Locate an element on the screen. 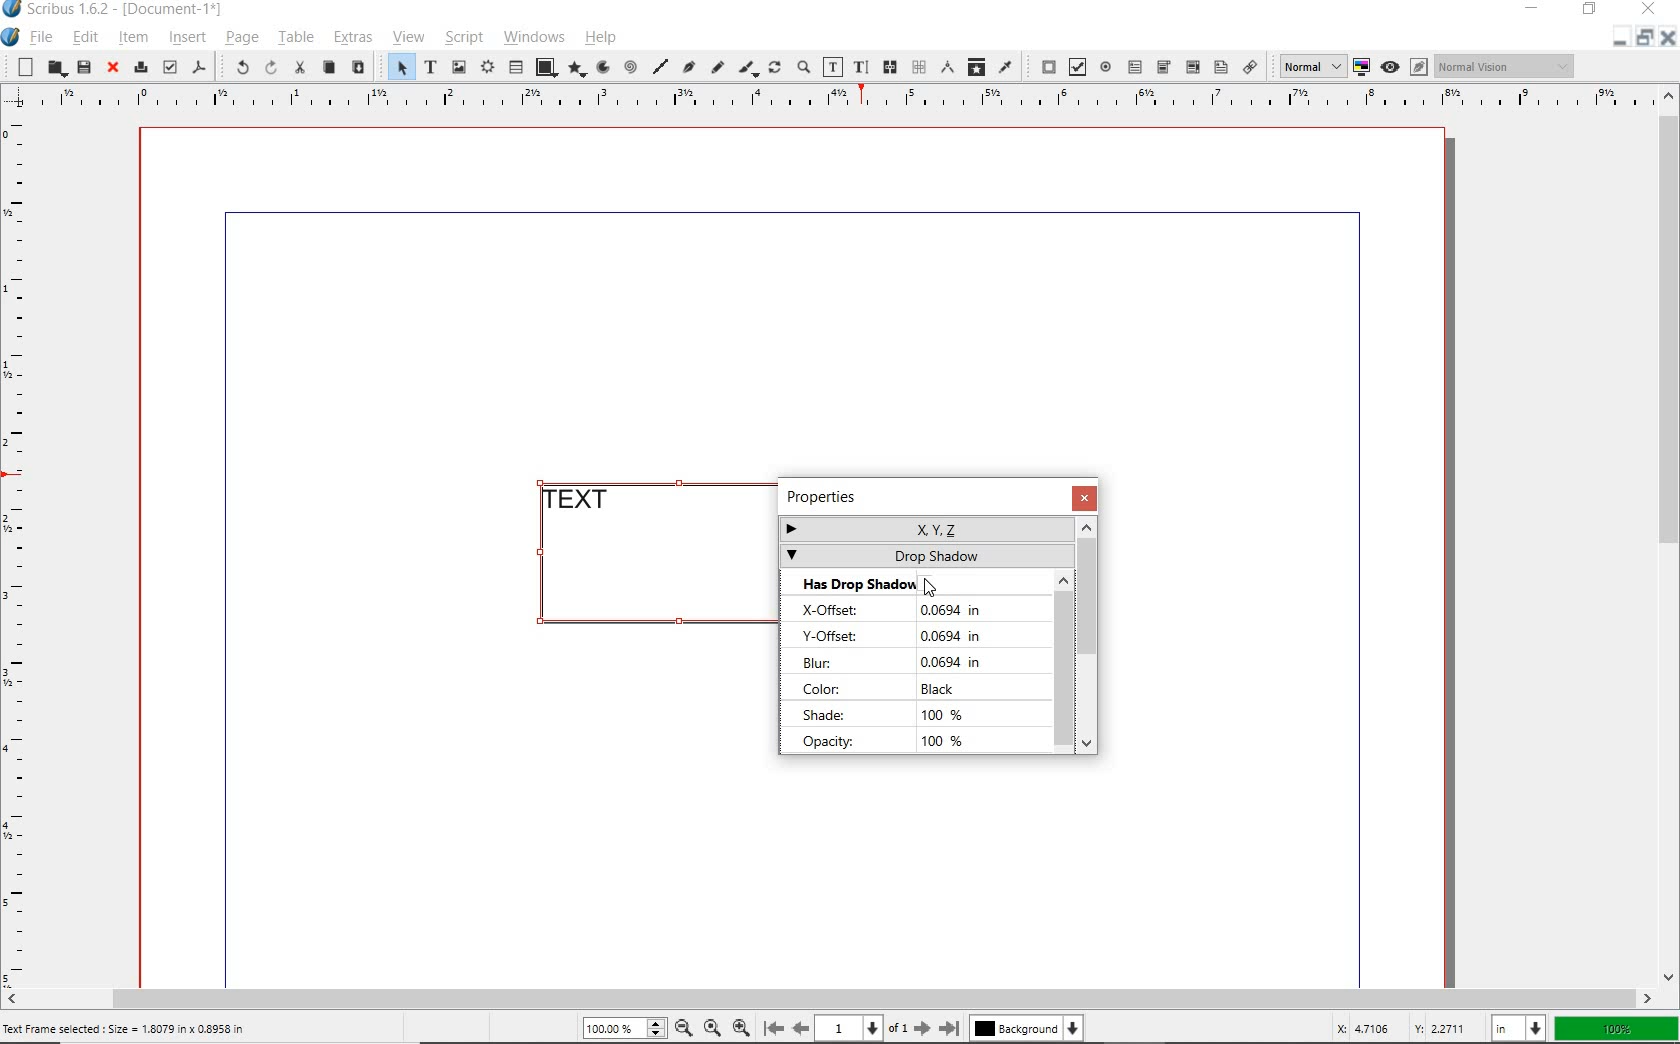 This screenshot has height=1044, width=1680. Horizontal Margins is located at coordinates (840, 97).